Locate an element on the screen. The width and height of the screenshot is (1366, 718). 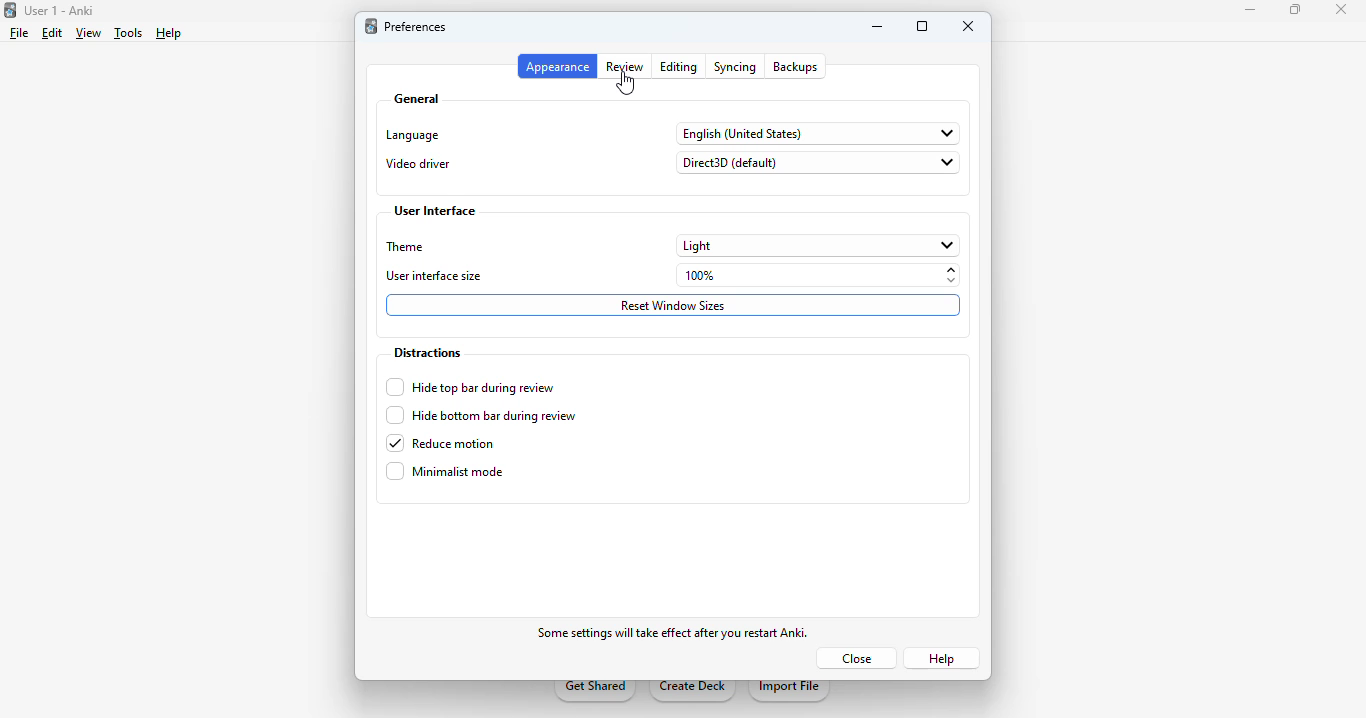
user interface size is located at coordinates (435, 275).